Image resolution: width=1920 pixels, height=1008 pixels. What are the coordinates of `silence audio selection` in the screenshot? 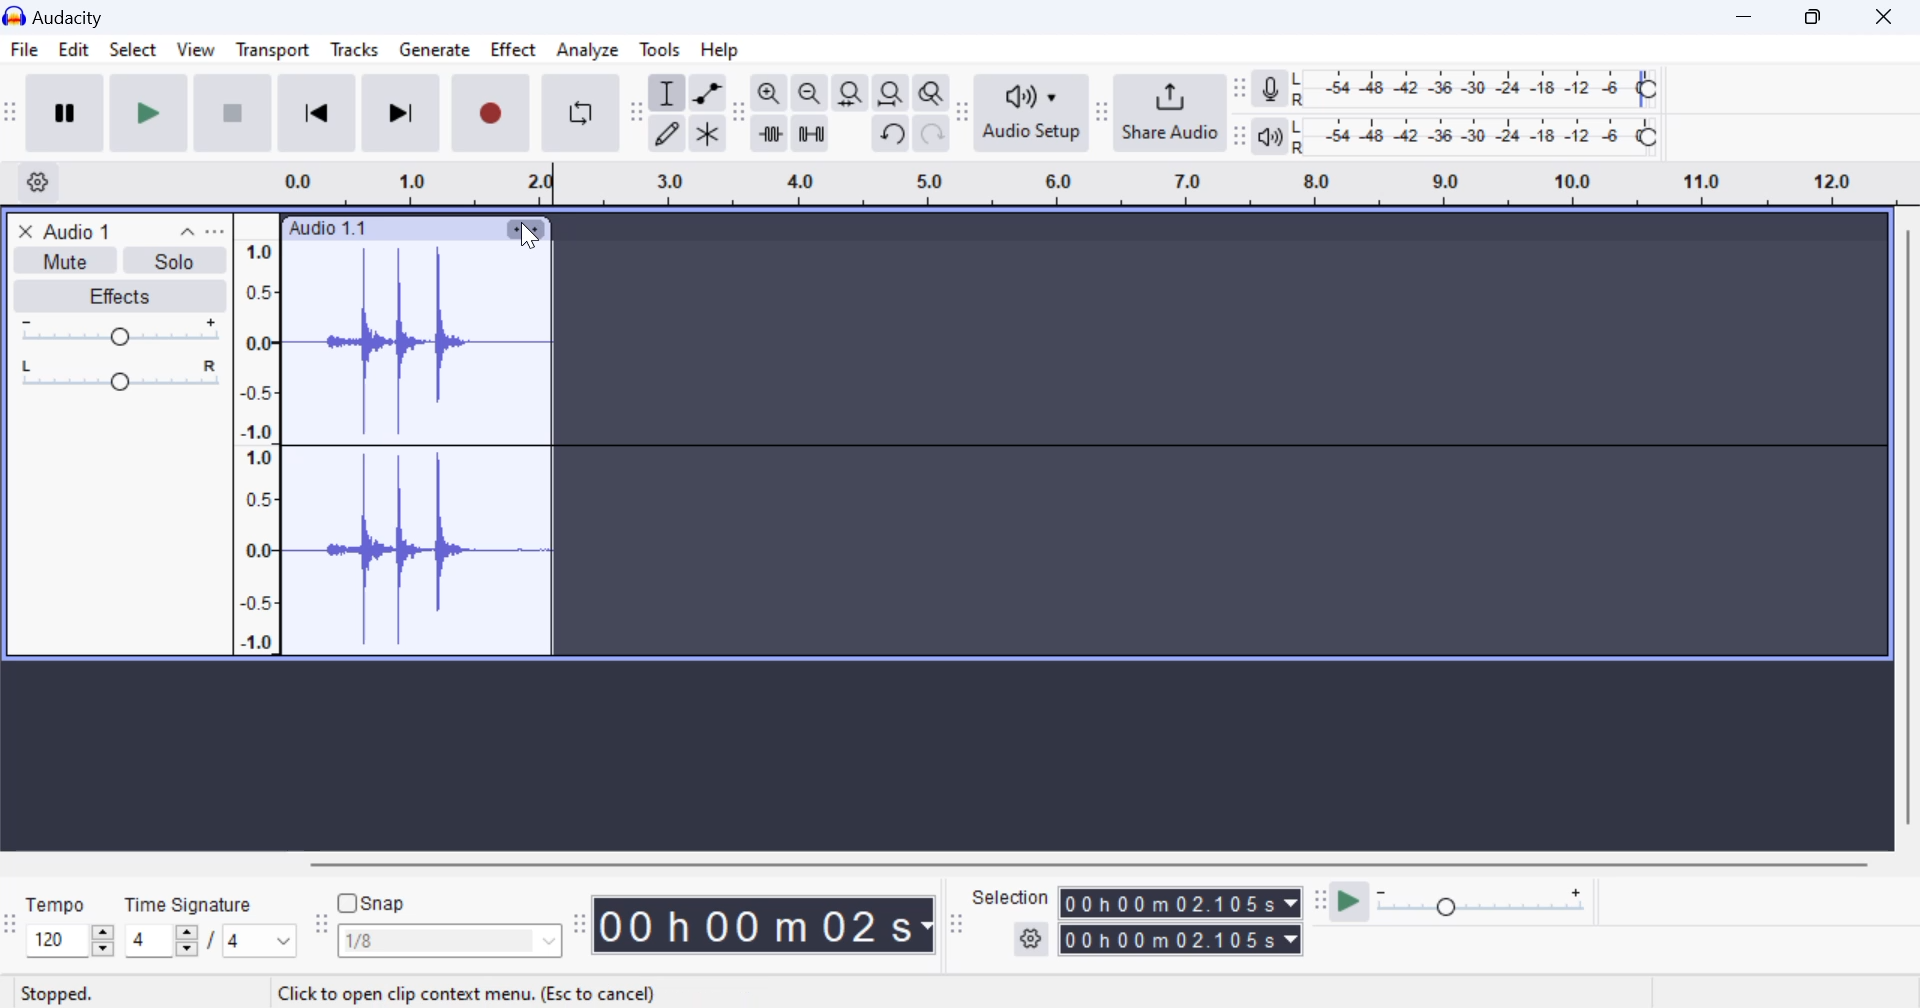 It's located at (811, 135).